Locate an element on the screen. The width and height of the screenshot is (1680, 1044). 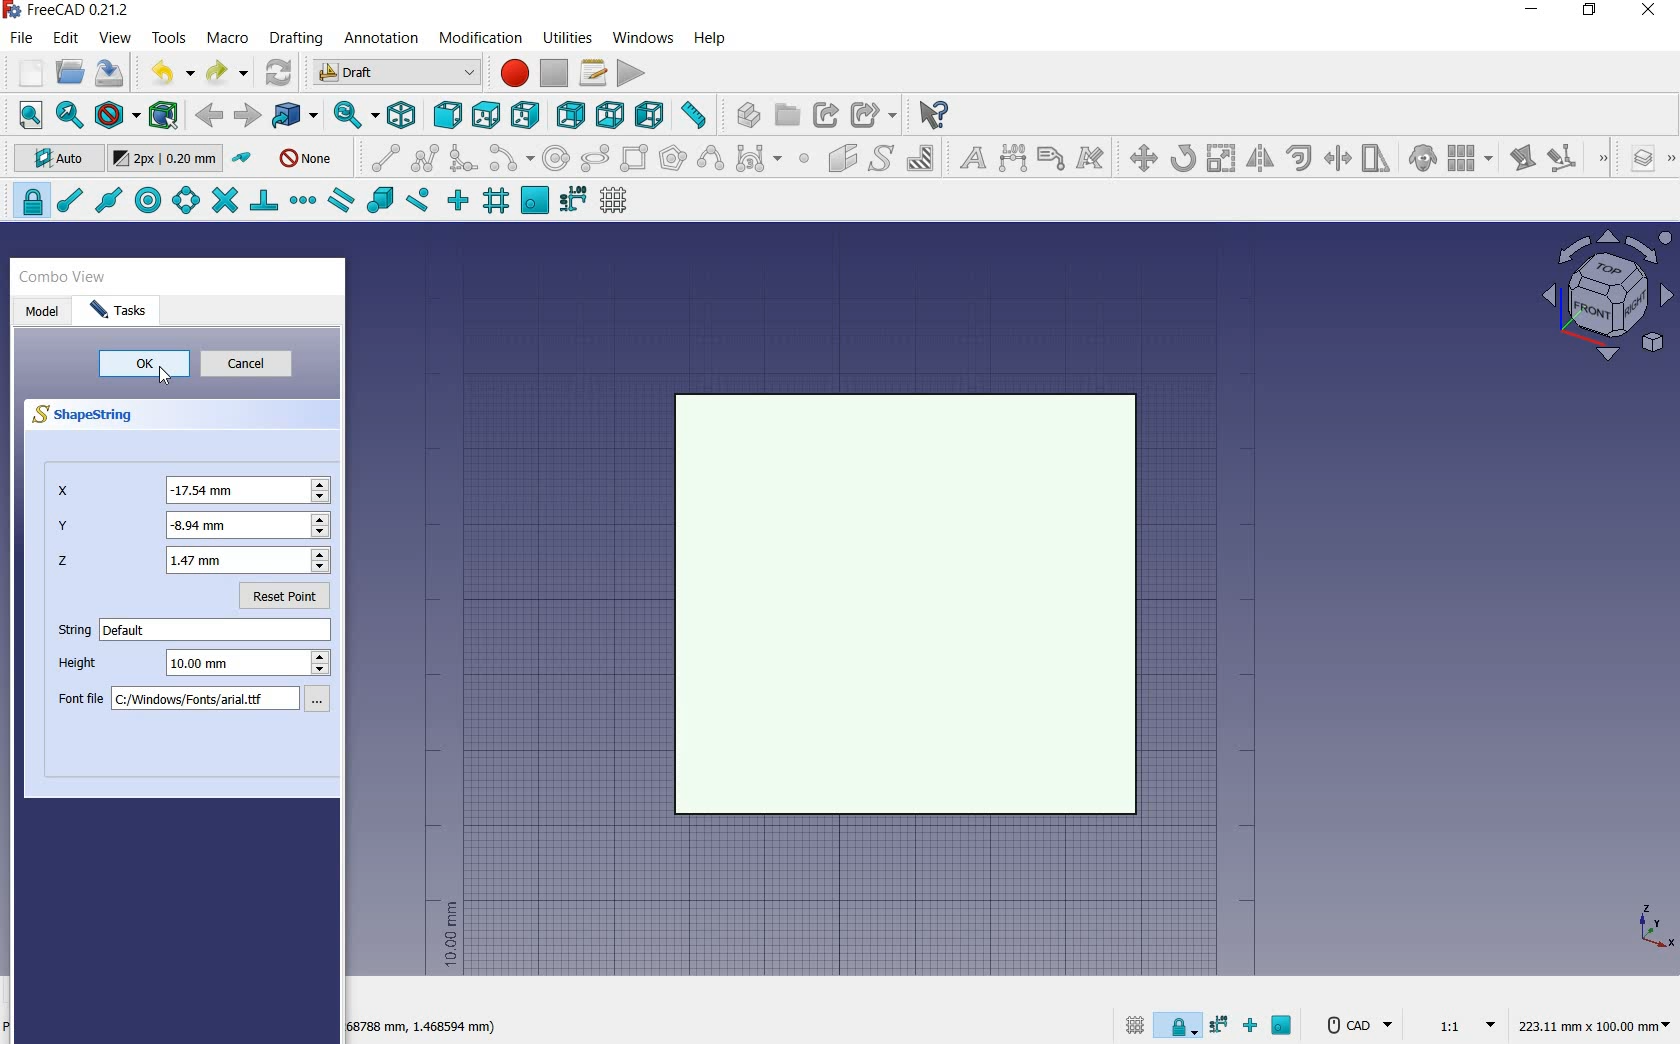
rotate is located at coordinates (1183, 157).